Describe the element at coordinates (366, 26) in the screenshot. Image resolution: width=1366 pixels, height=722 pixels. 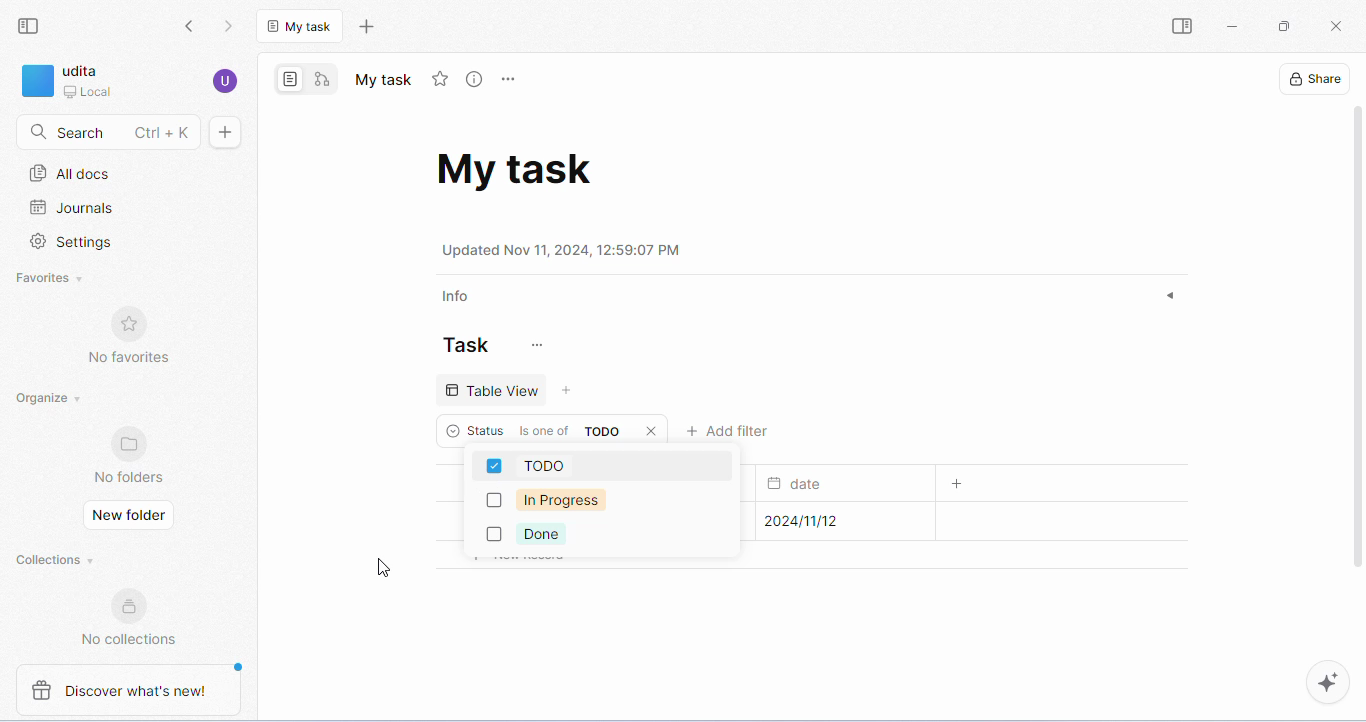
I see `new tab` at that location.